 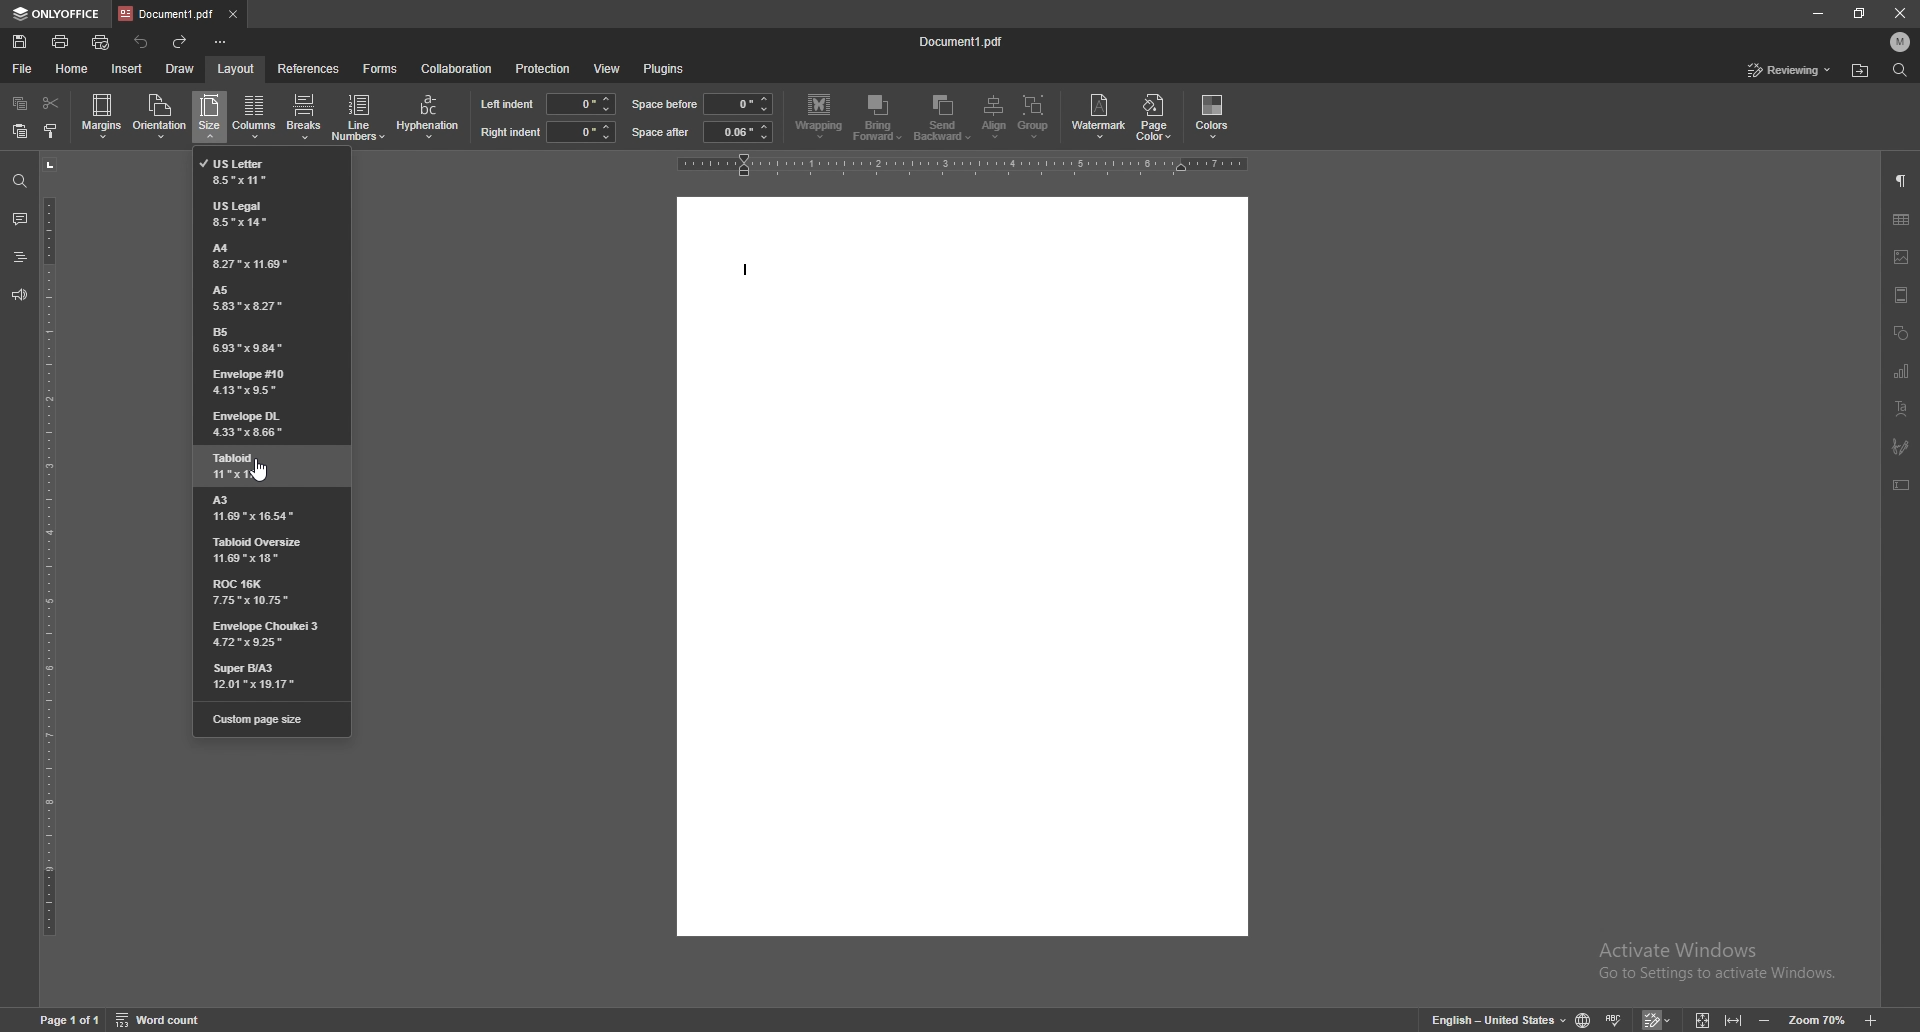 I want to click on view, so click(x=606, y=70).